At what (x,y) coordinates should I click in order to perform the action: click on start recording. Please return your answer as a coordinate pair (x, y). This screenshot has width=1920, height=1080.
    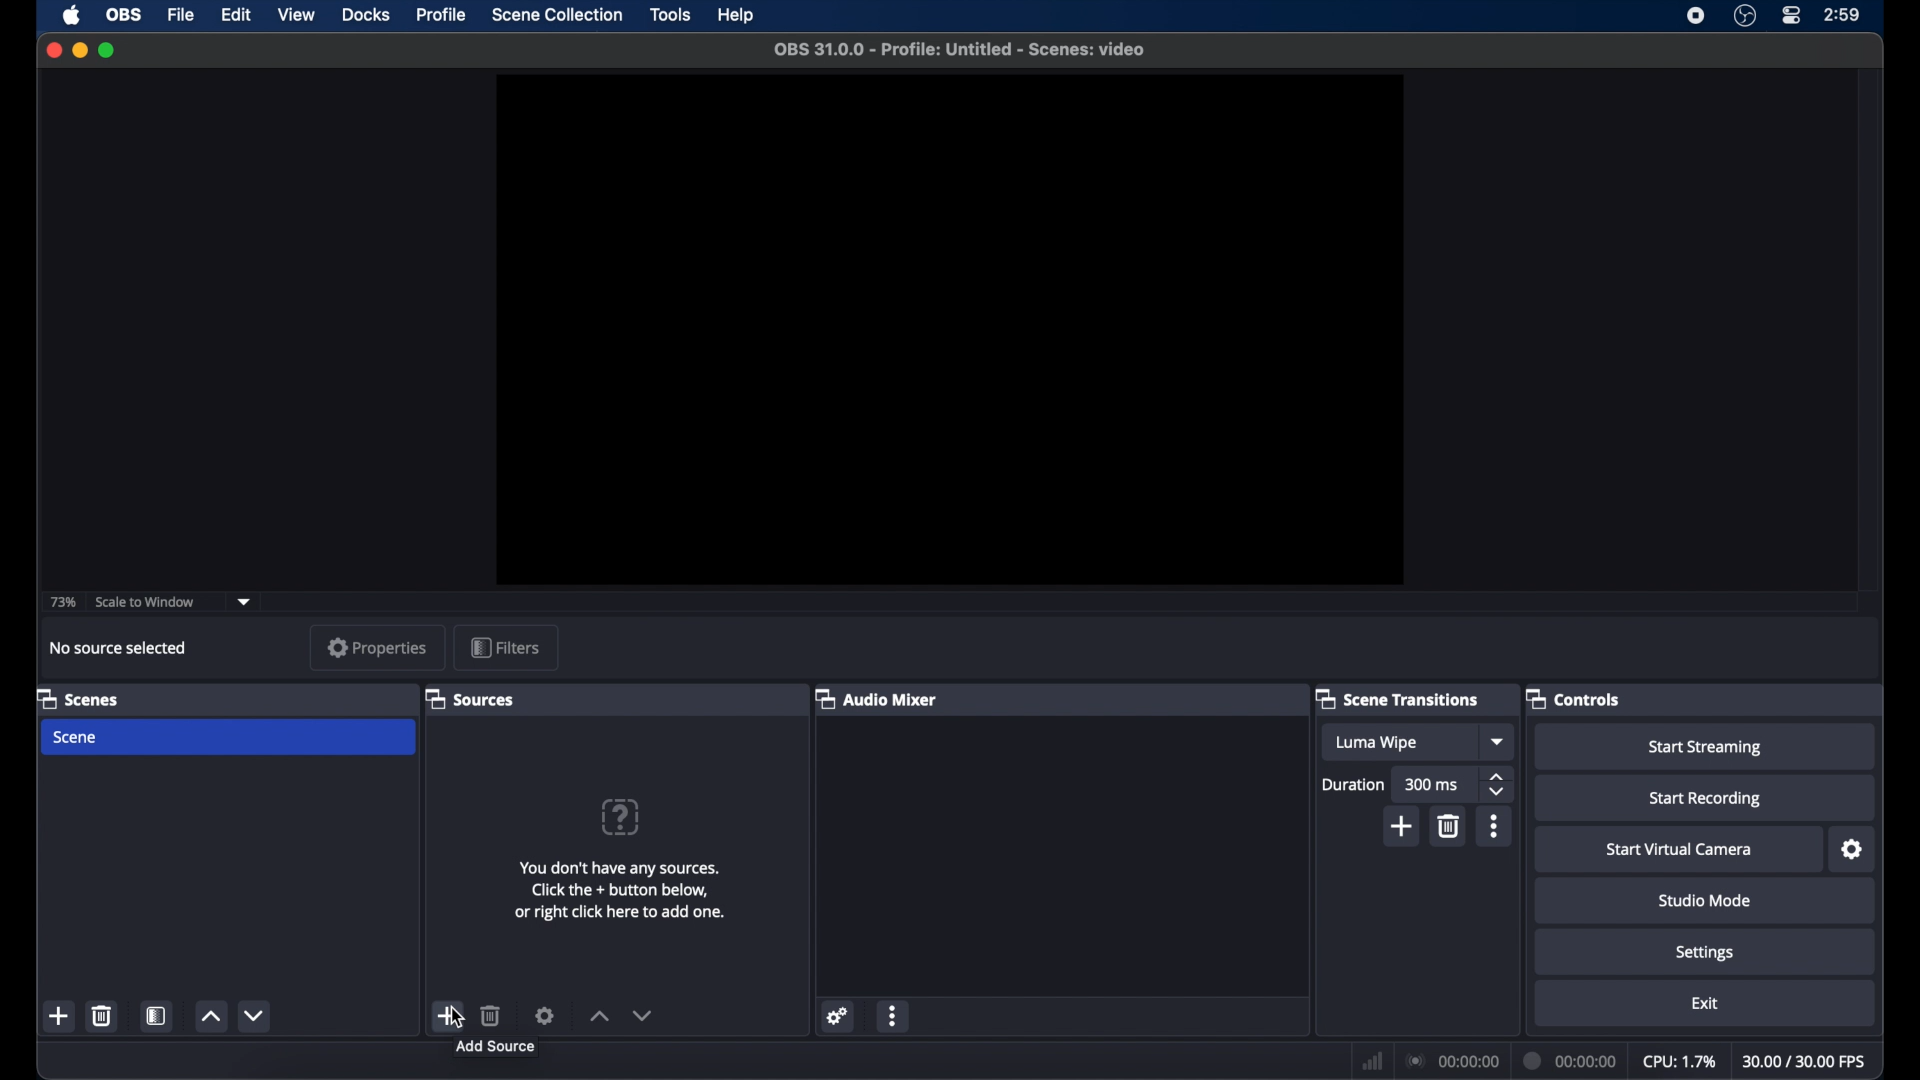
    Looking at the image, I should click on (1705, 799).